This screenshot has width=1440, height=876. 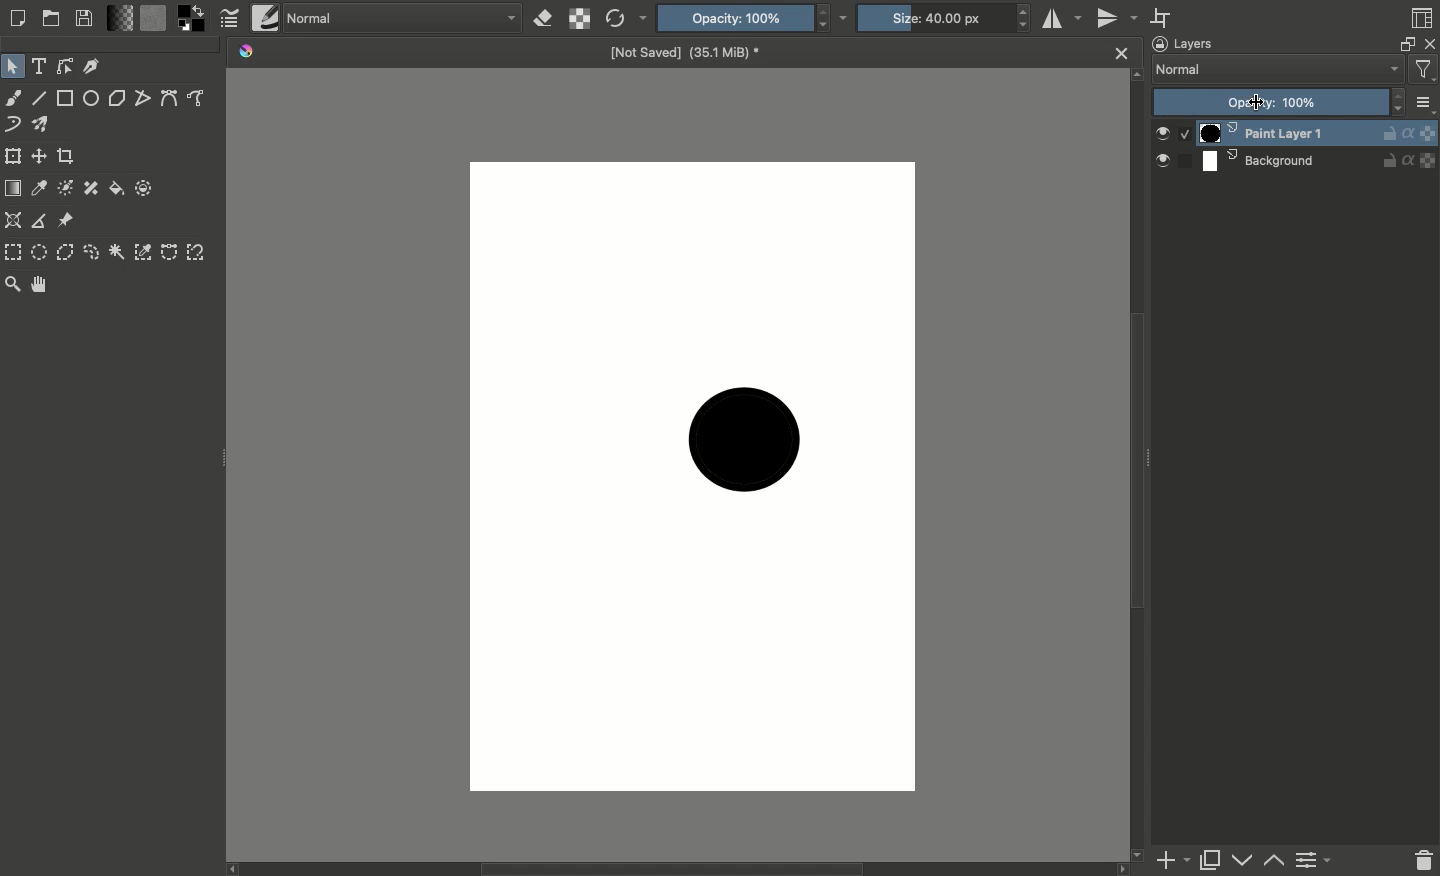 I want to click on Lower layer, so click(x=1243, y=862).